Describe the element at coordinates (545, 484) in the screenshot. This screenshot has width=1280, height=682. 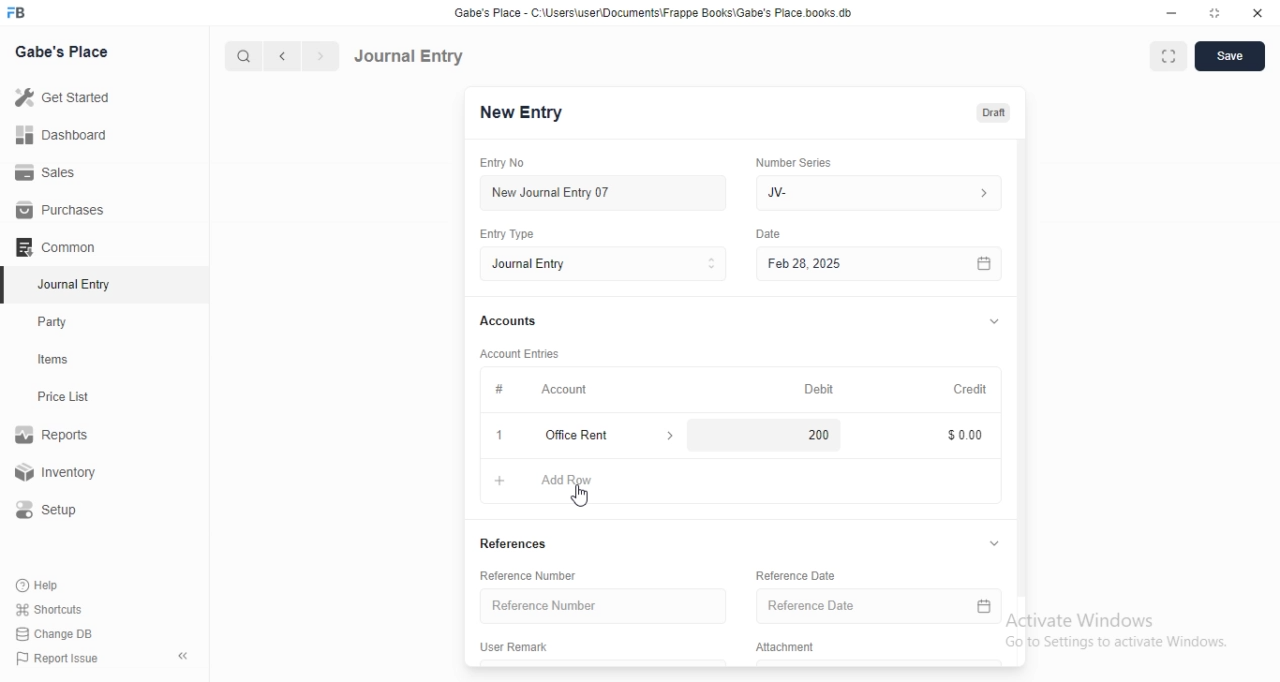
I see `+ AddRow` at that location.